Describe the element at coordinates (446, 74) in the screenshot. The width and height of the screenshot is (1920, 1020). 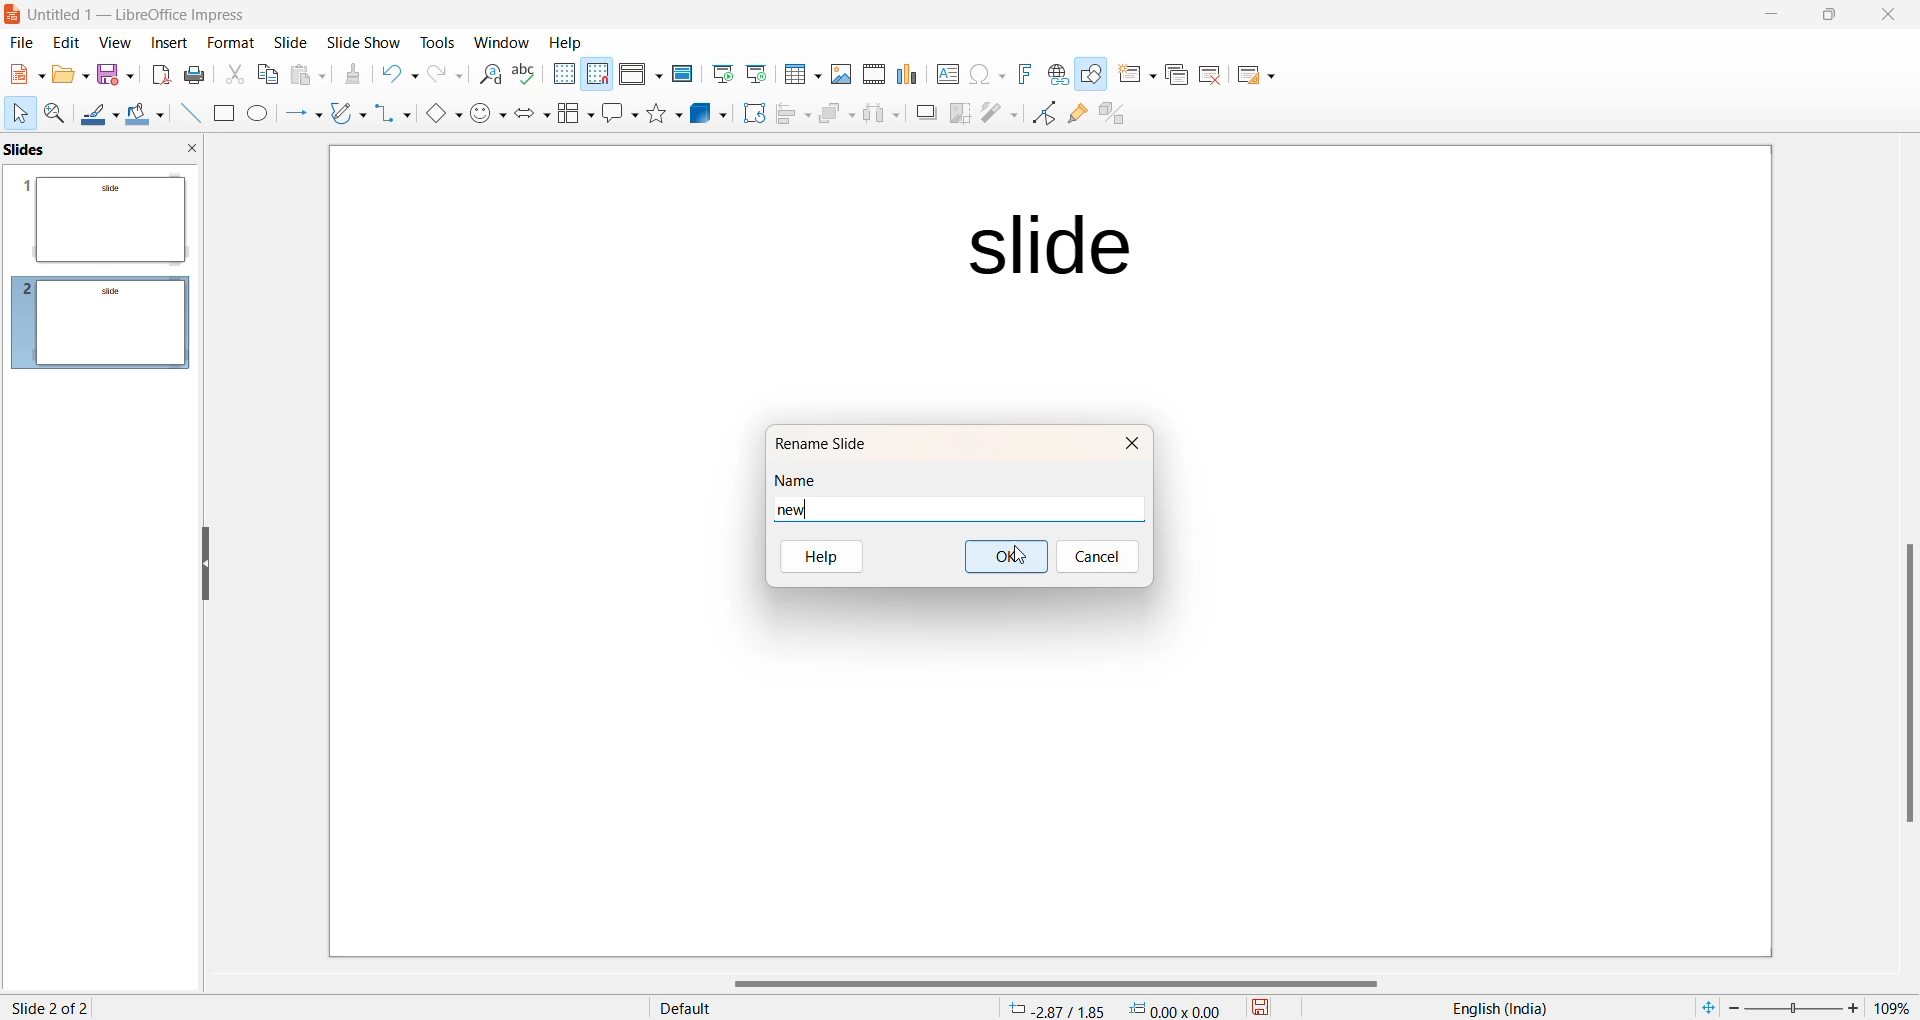
I see `Redo` at that location.